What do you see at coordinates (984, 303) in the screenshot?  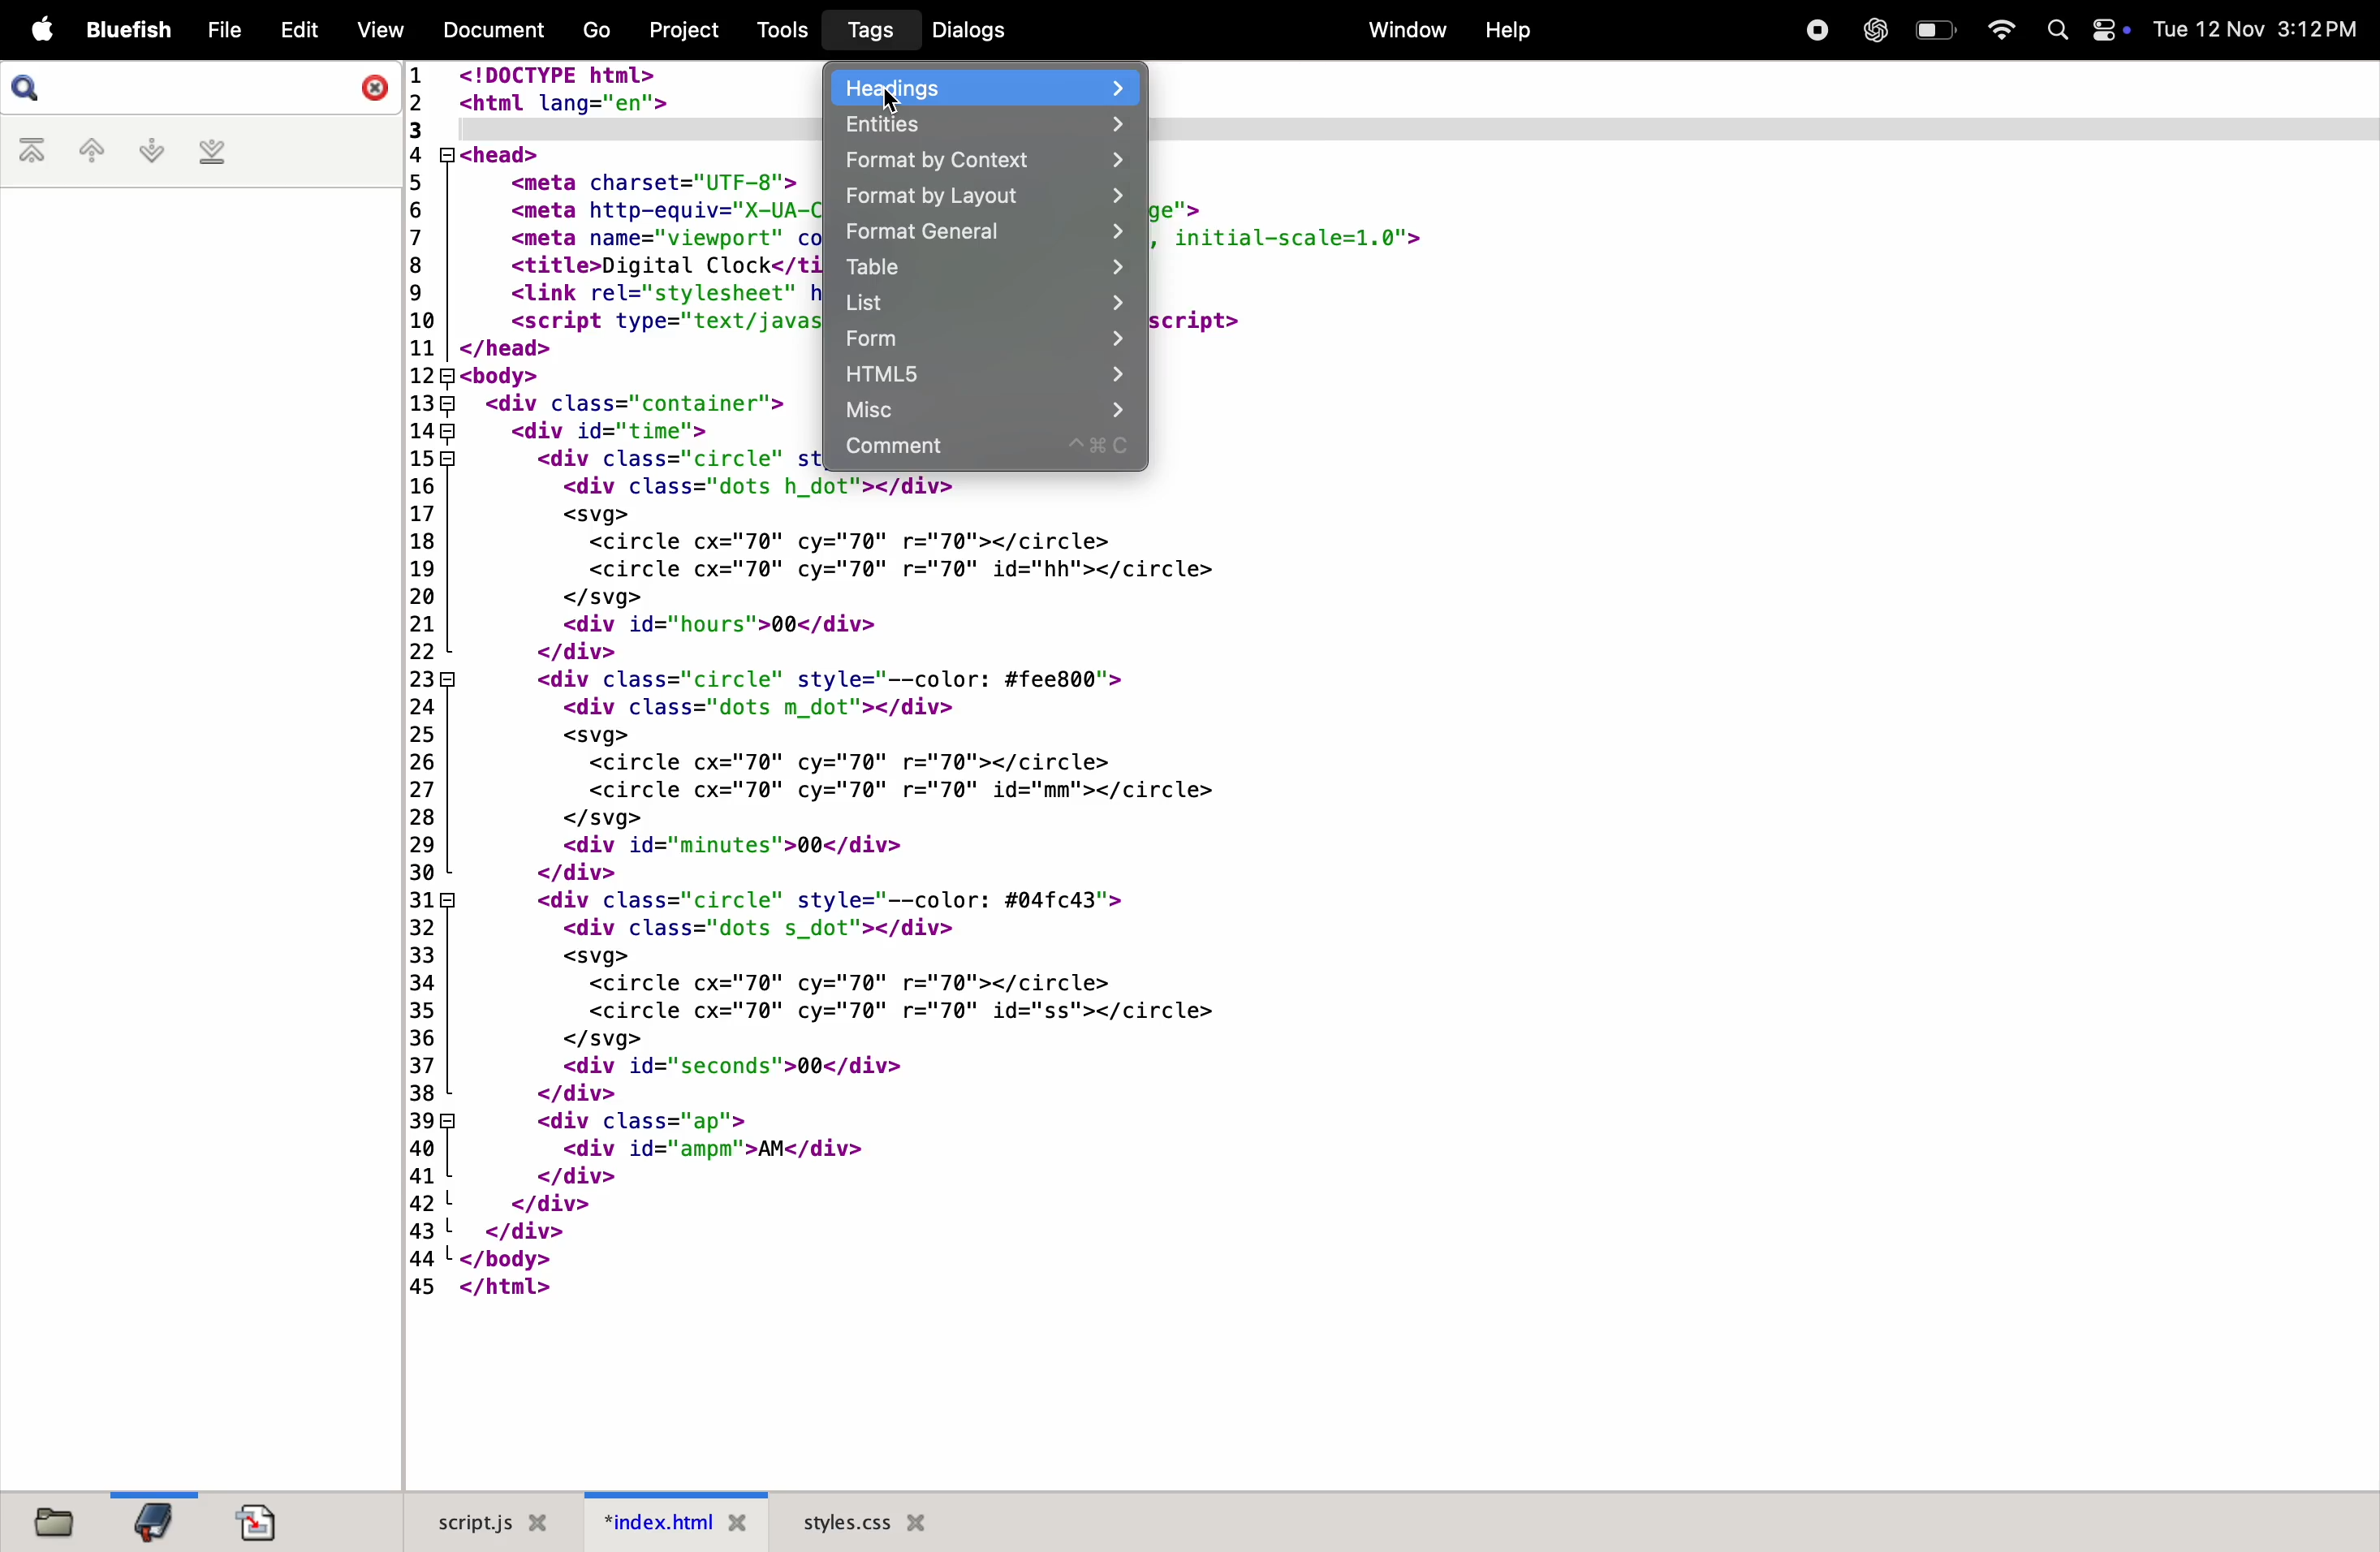 I see `list` at bounding box center [984, 303].